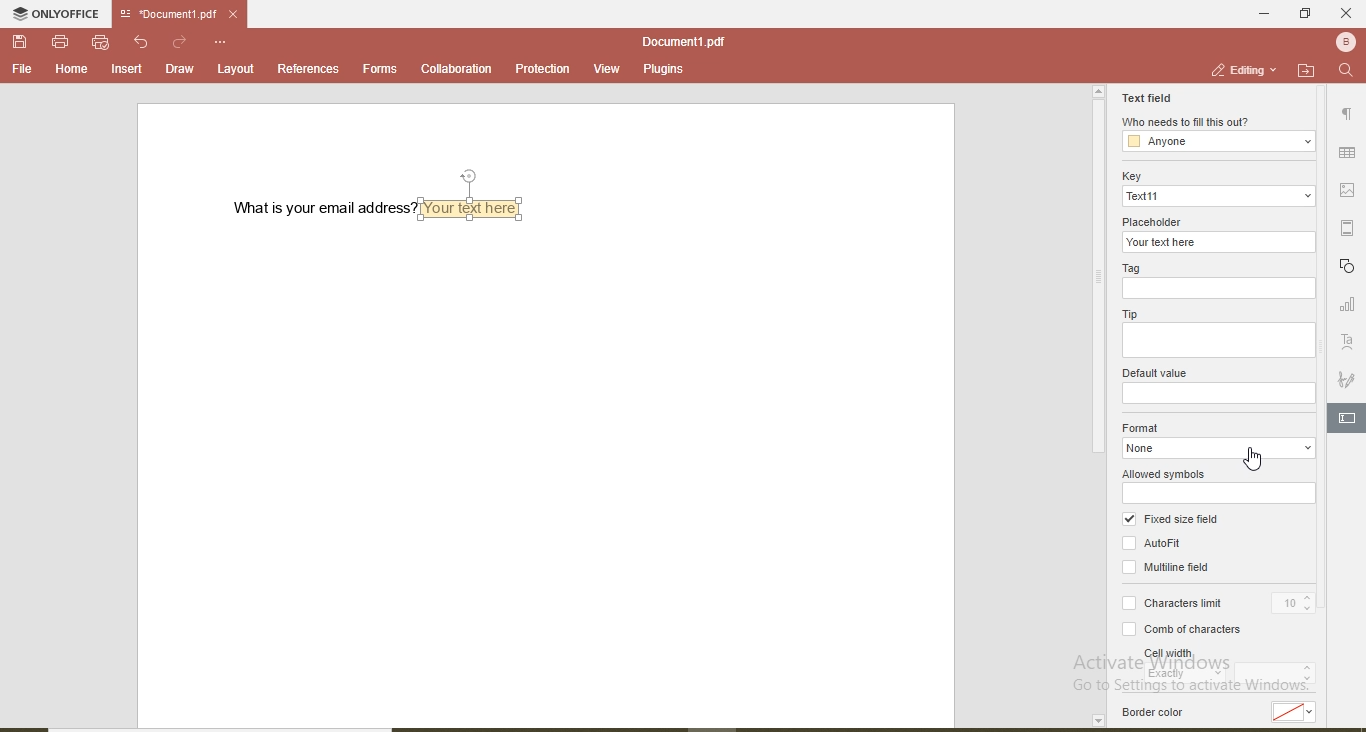 The image size is (1366, 732). Describe the element at coordinates (662, 71) in the screenshot. I see `plugins` at that location.